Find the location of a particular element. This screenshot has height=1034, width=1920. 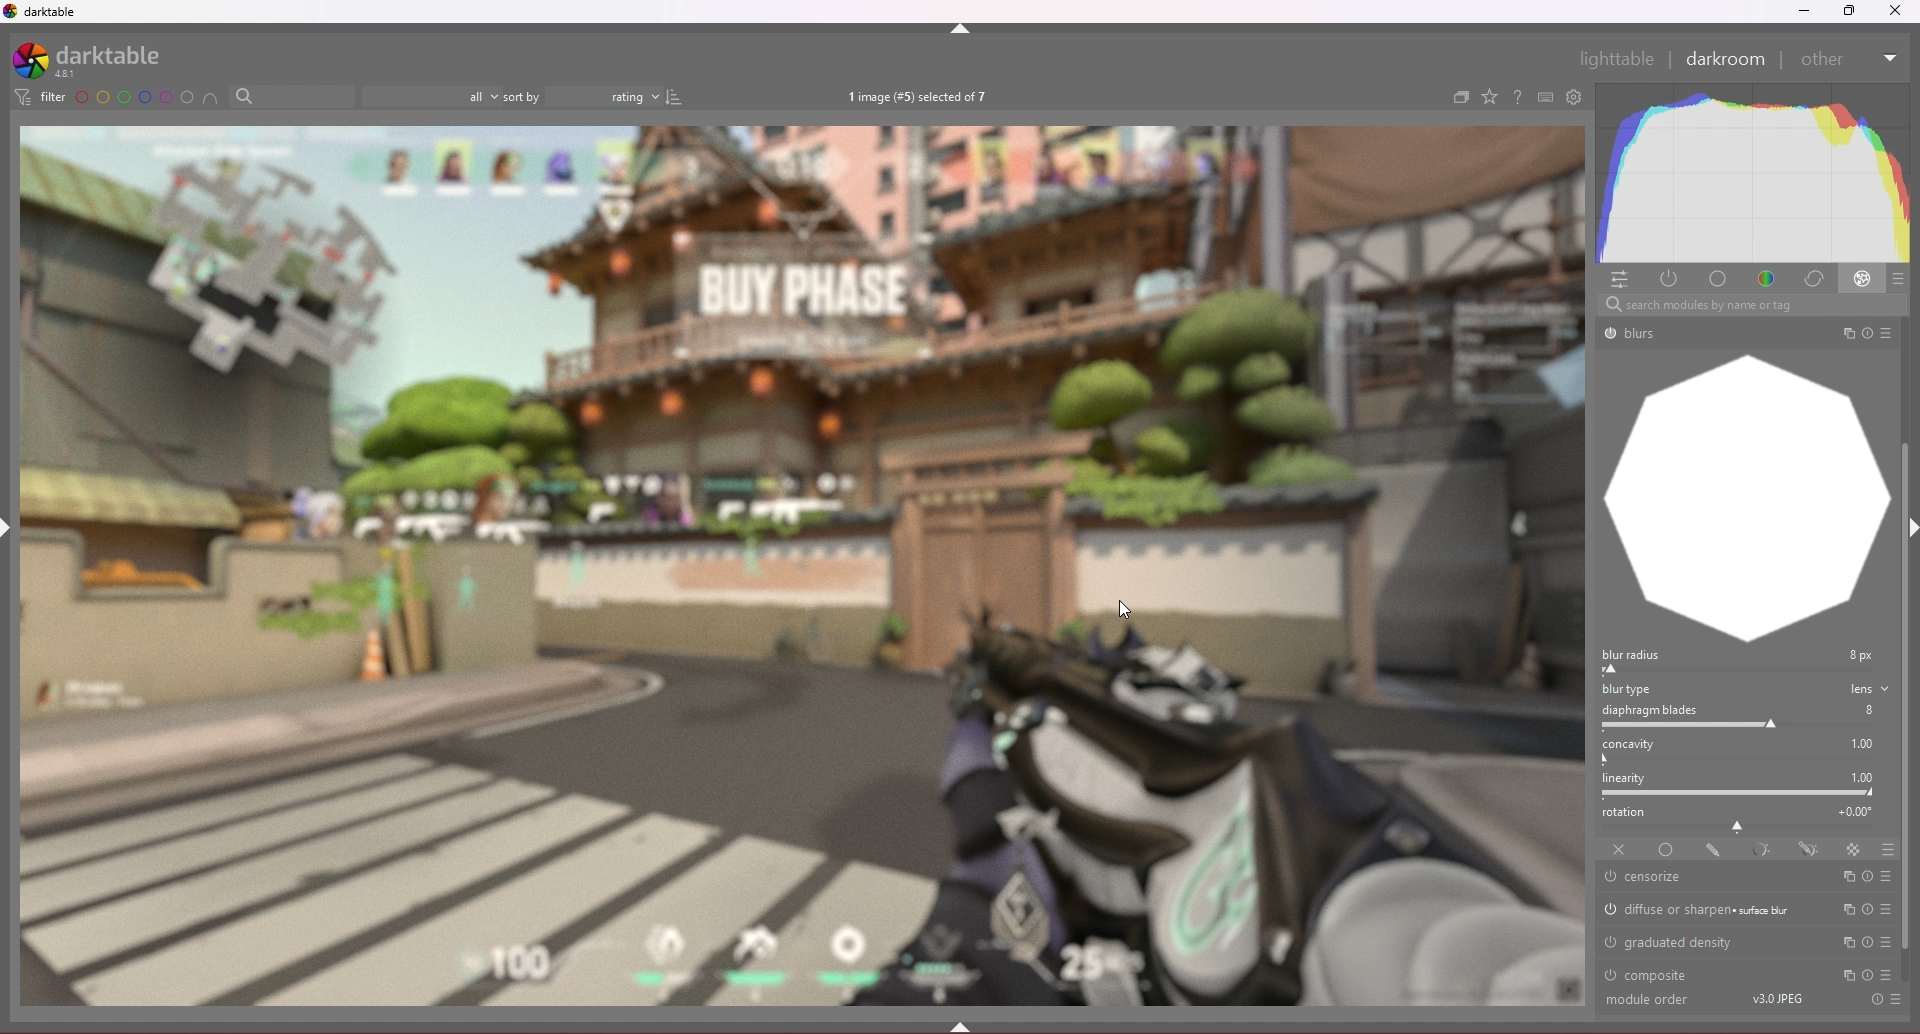

 is located at coordinates (1896, 11).